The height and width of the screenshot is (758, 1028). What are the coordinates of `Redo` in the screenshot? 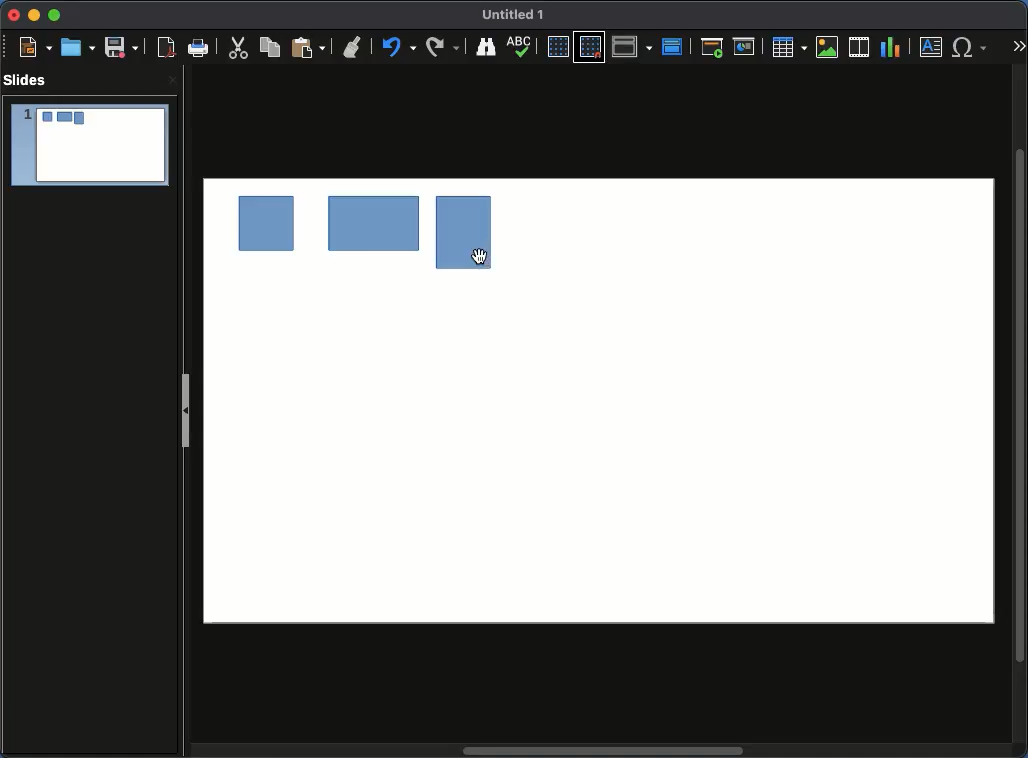 It's located at (396, 47).